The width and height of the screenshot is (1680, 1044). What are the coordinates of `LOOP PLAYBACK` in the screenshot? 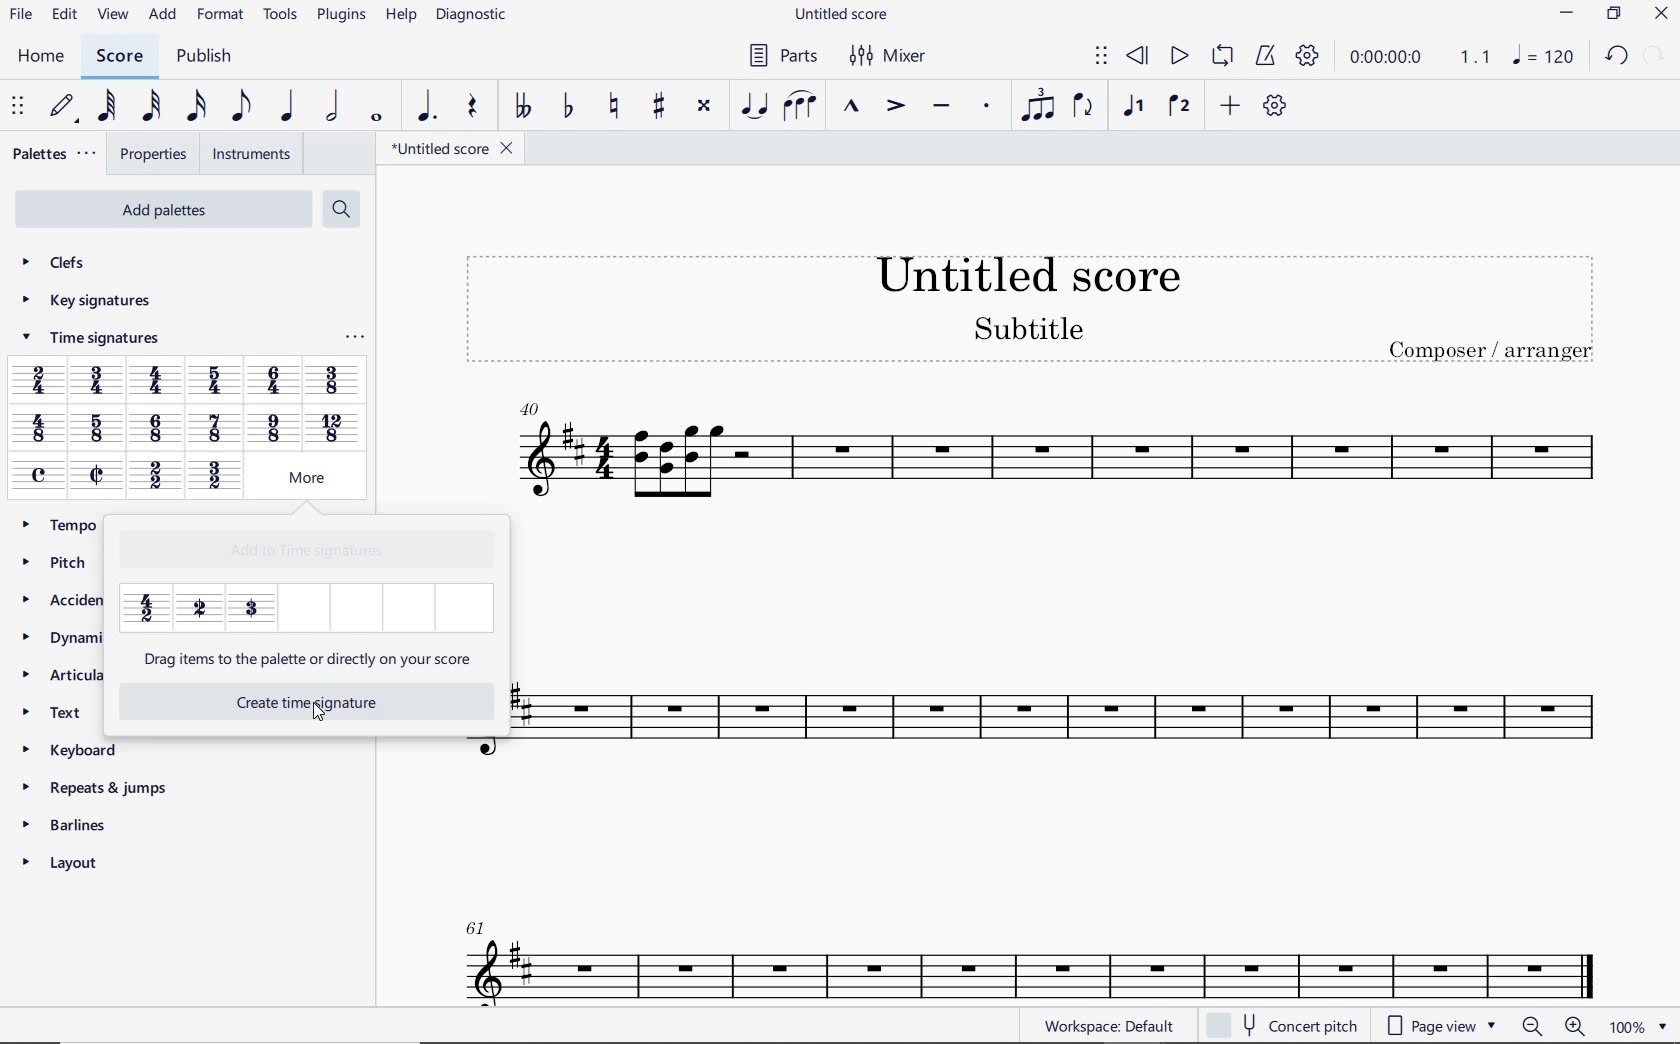 It's located at (1221, 57).